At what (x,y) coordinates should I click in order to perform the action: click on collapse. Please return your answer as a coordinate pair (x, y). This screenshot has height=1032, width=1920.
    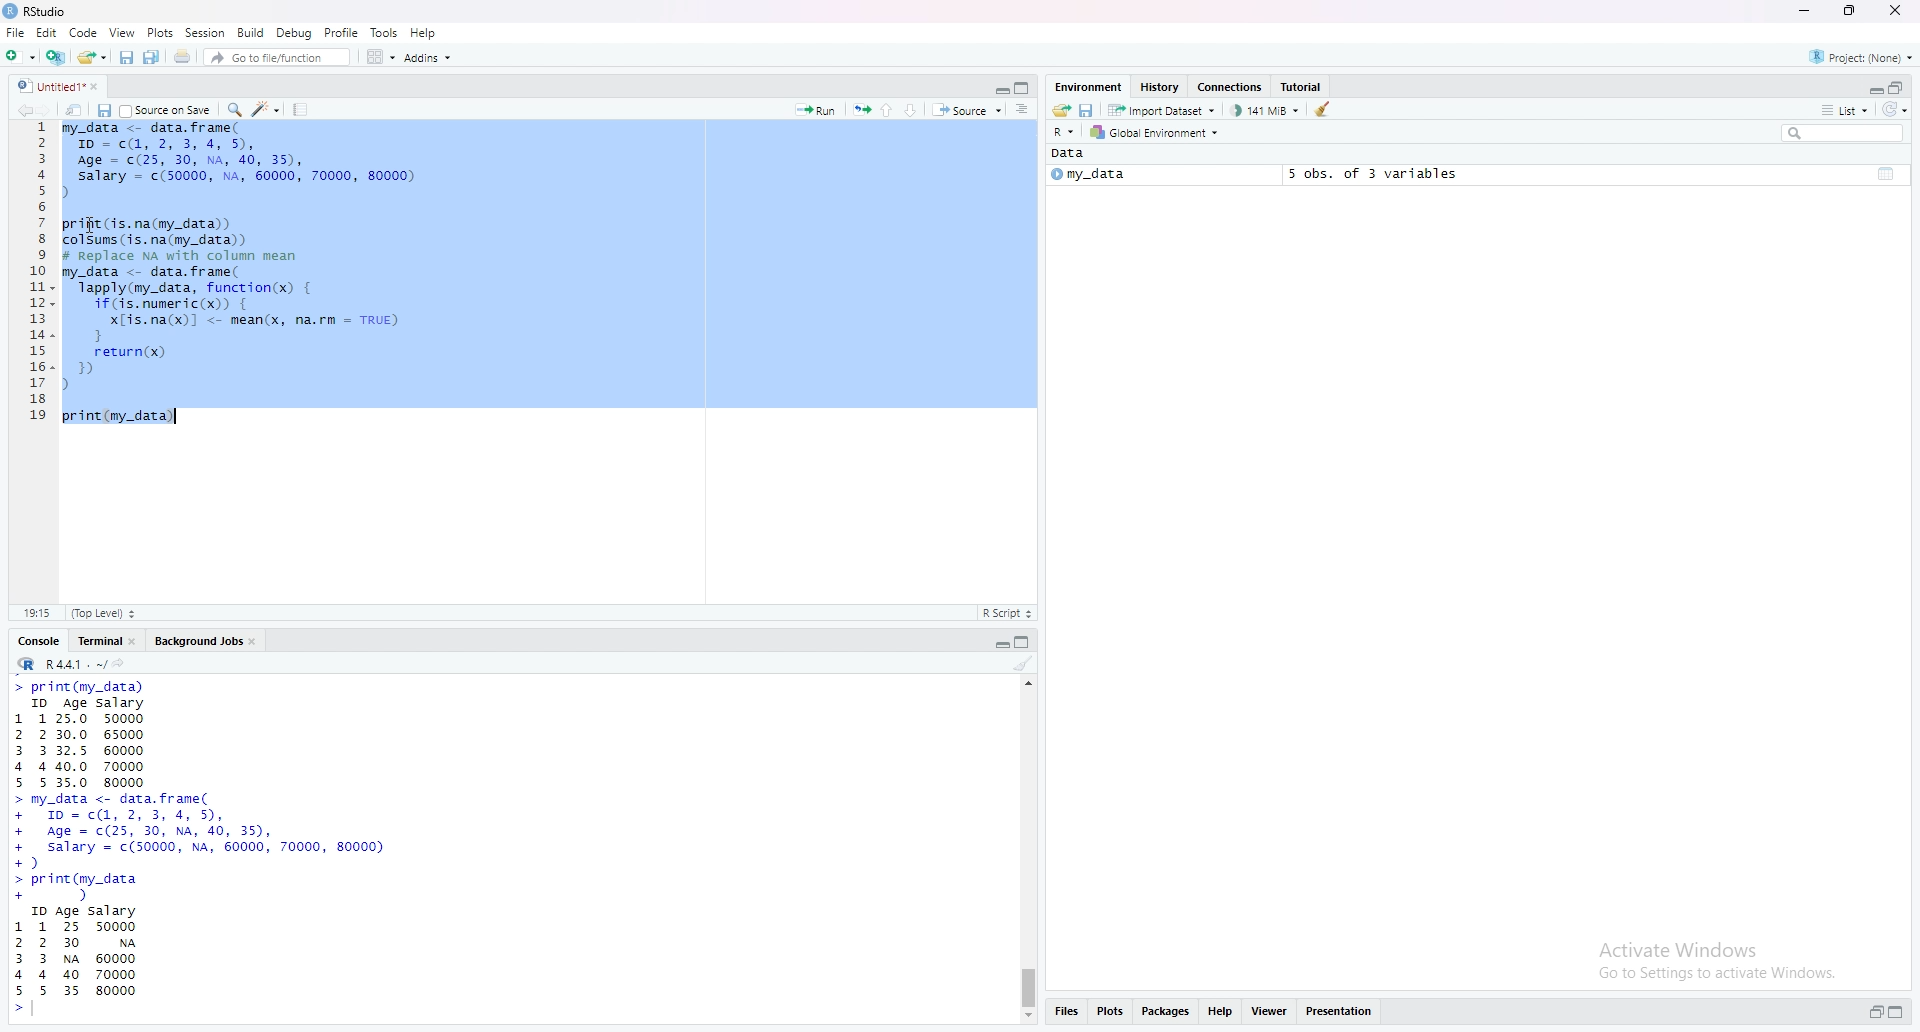
    Looking at the image, I should click on (1899, 88).